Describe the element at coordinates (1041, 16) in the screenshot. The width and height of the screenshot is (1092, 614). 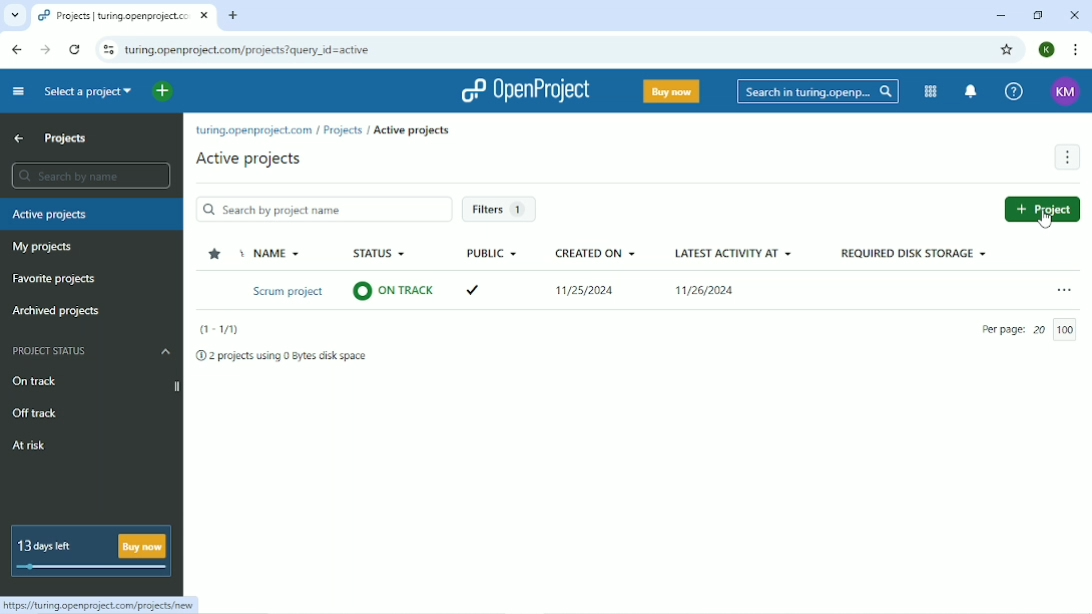
I see `Restore down` at that location.